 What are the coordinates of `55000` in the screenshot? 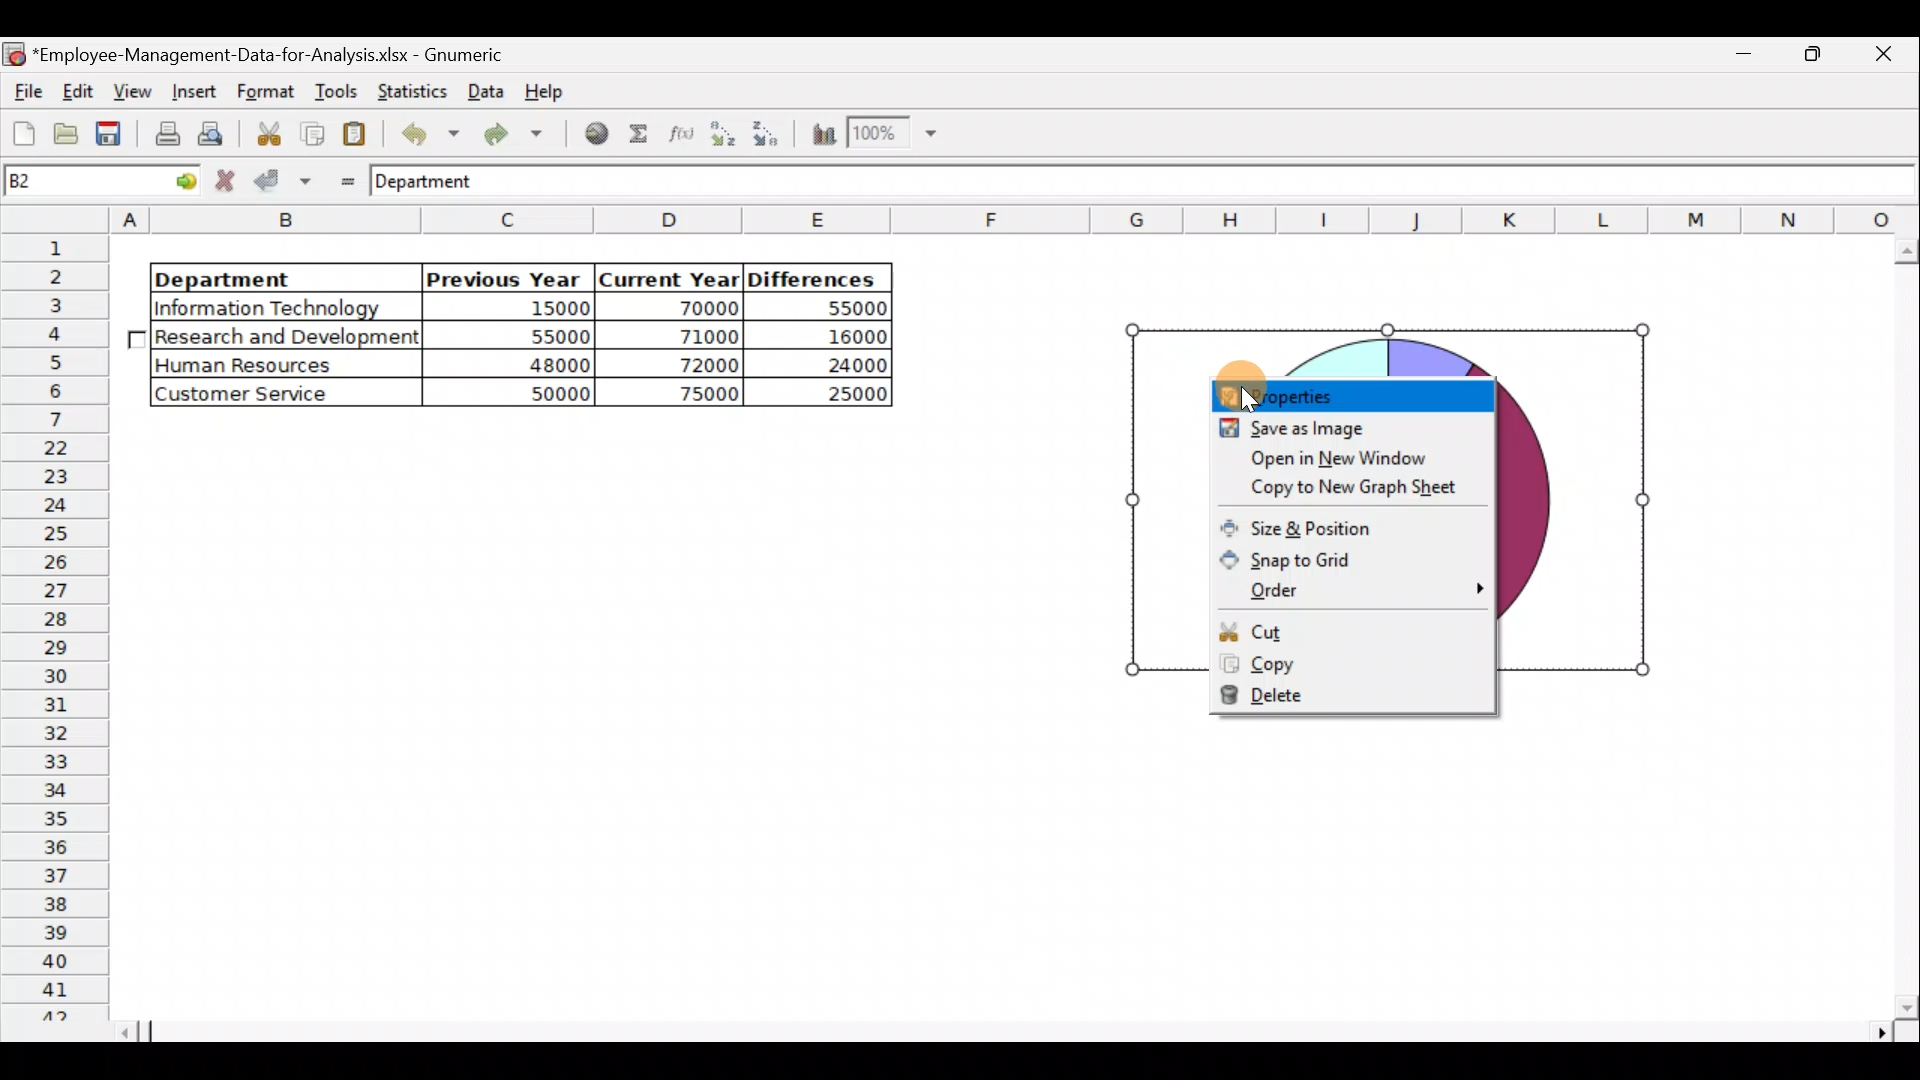 It's located at (847, 309).